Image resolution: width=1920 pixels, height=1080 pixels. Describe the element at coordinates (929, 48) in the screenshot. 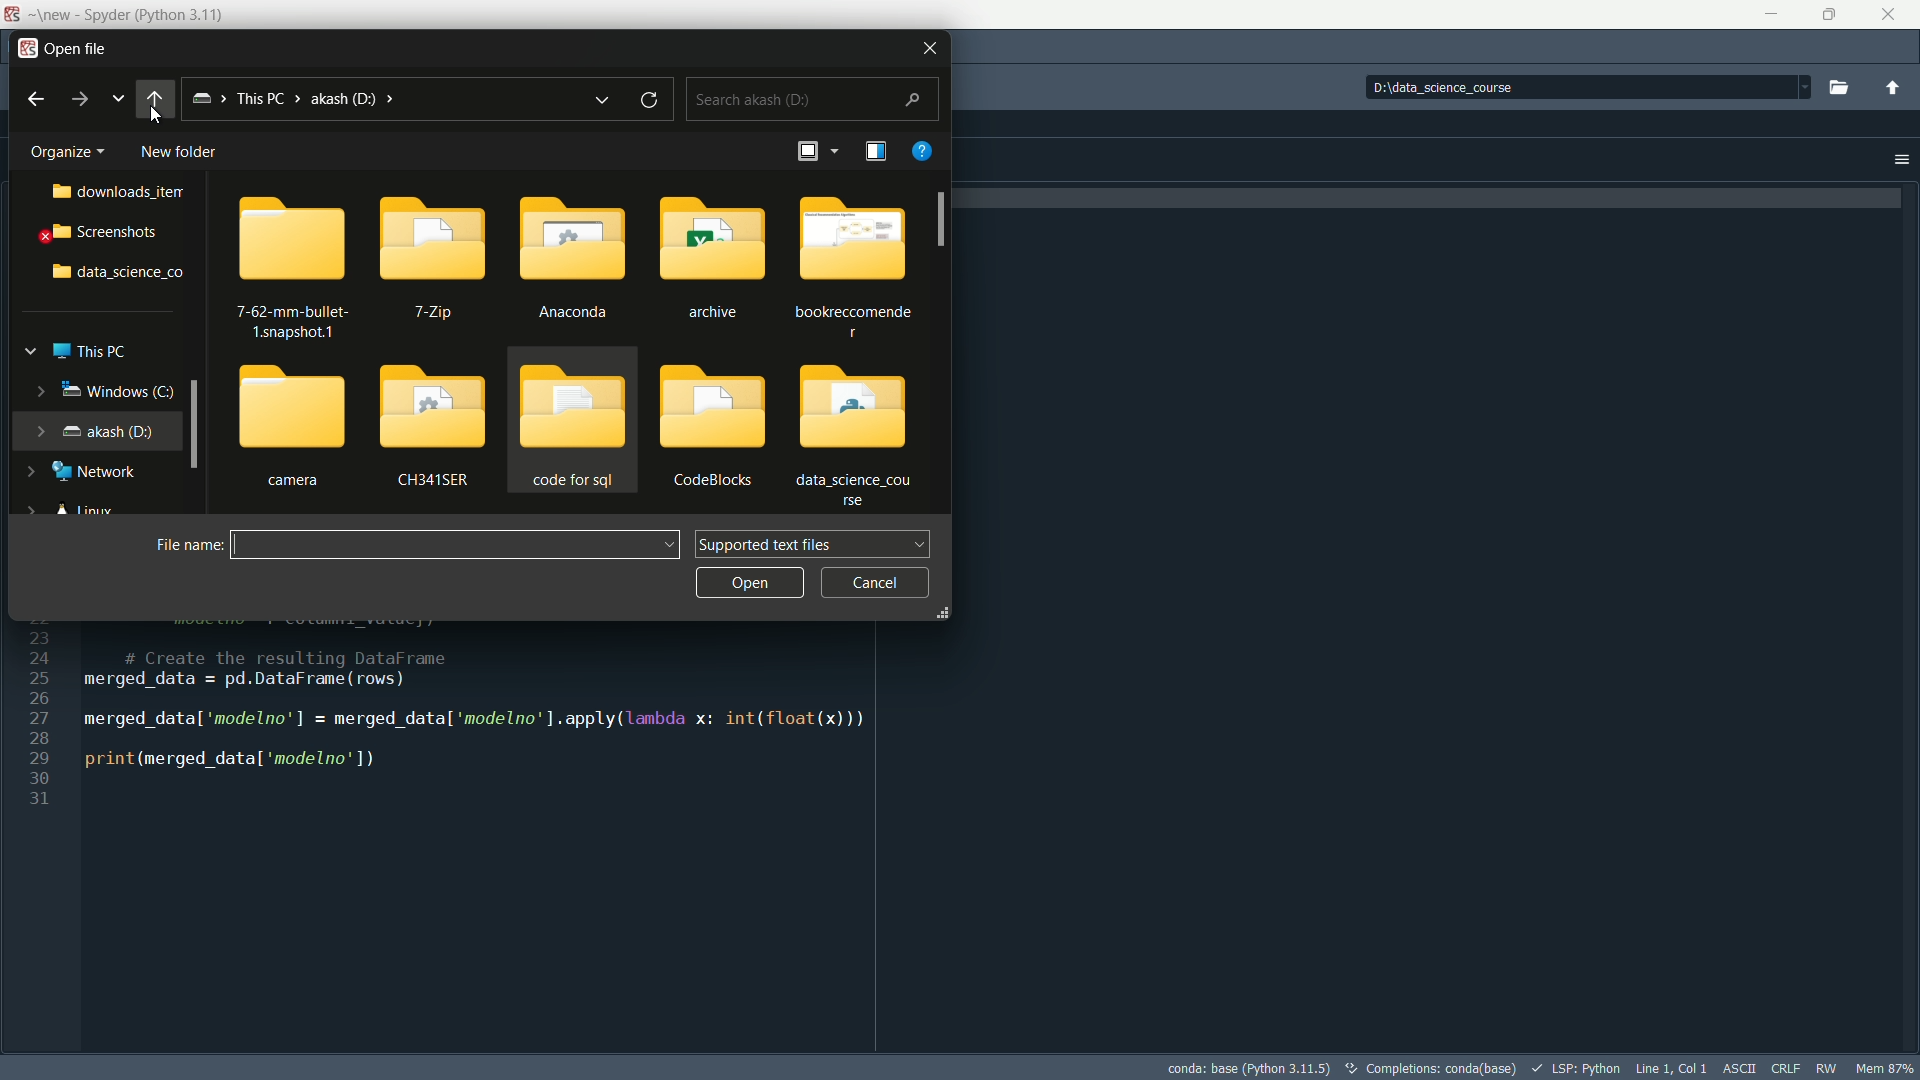

I see `close` at that location.